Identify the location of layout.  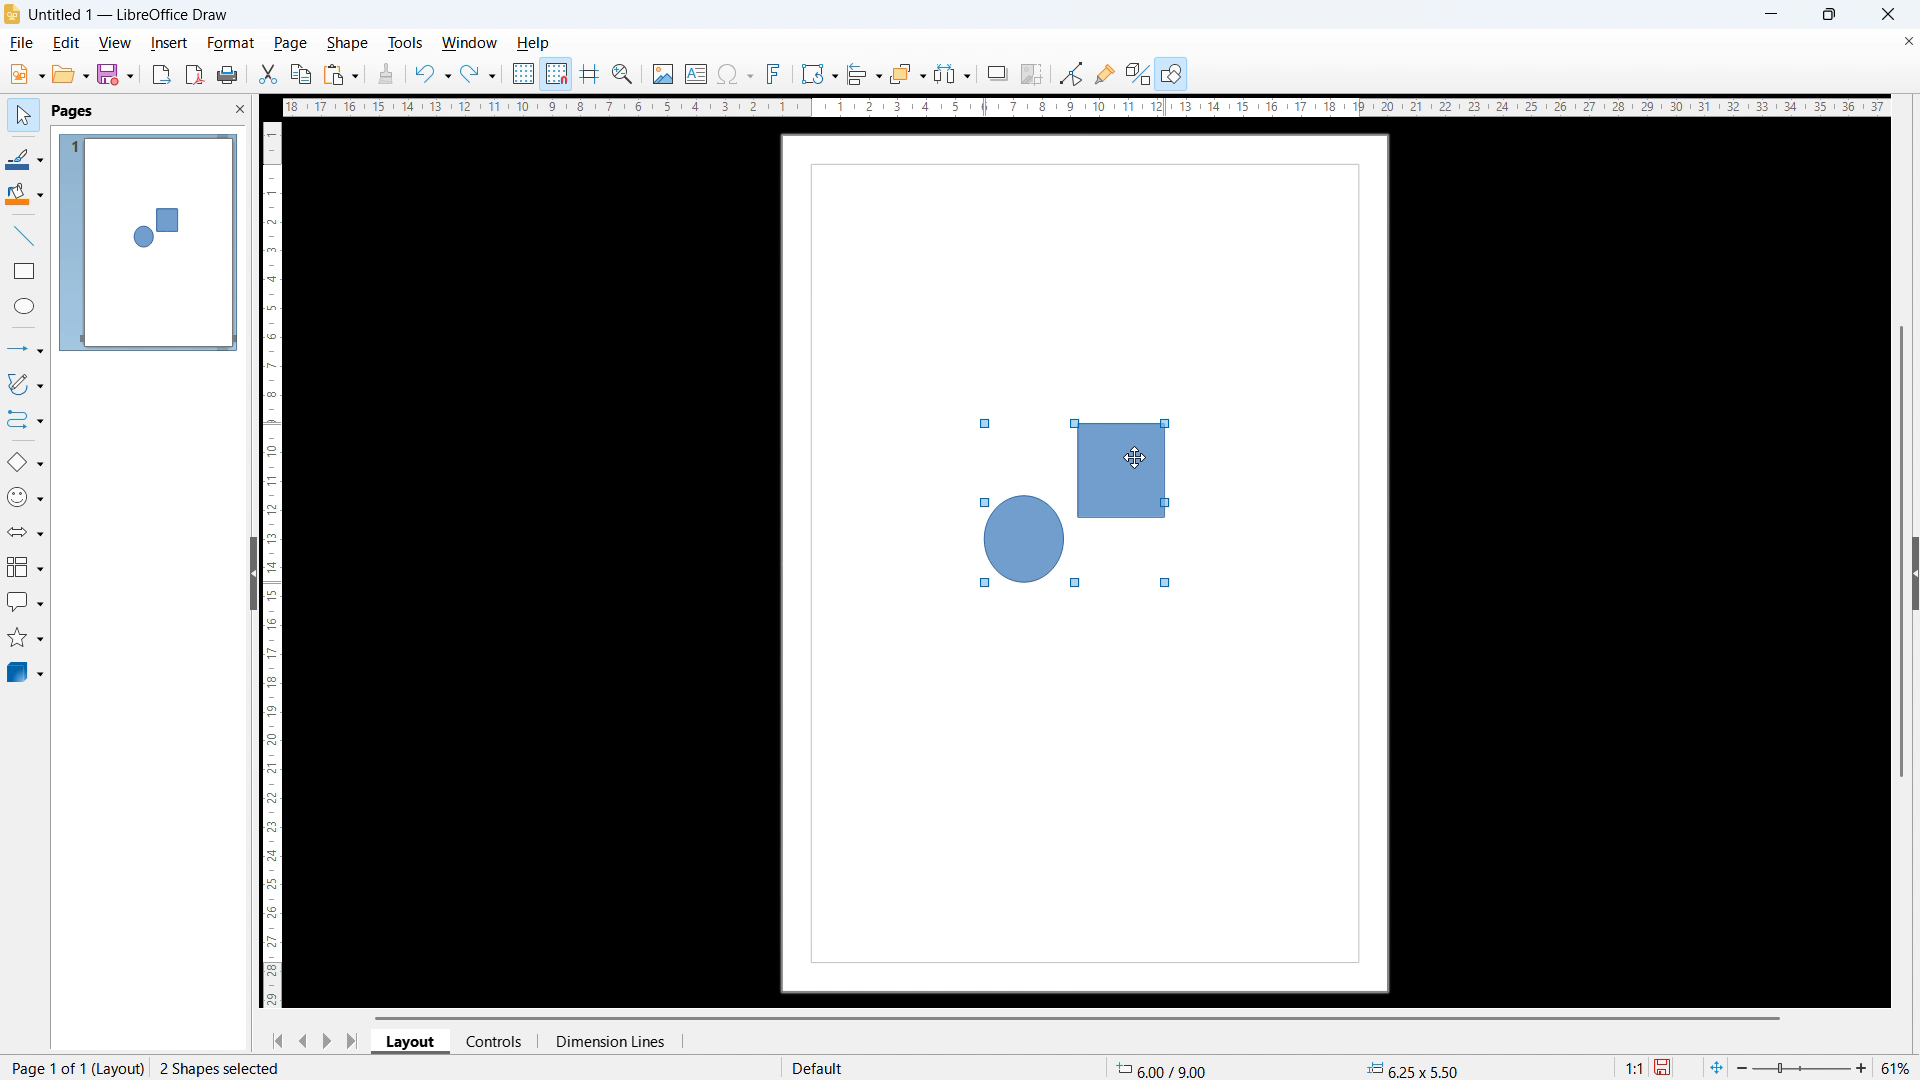
(412, 1042).